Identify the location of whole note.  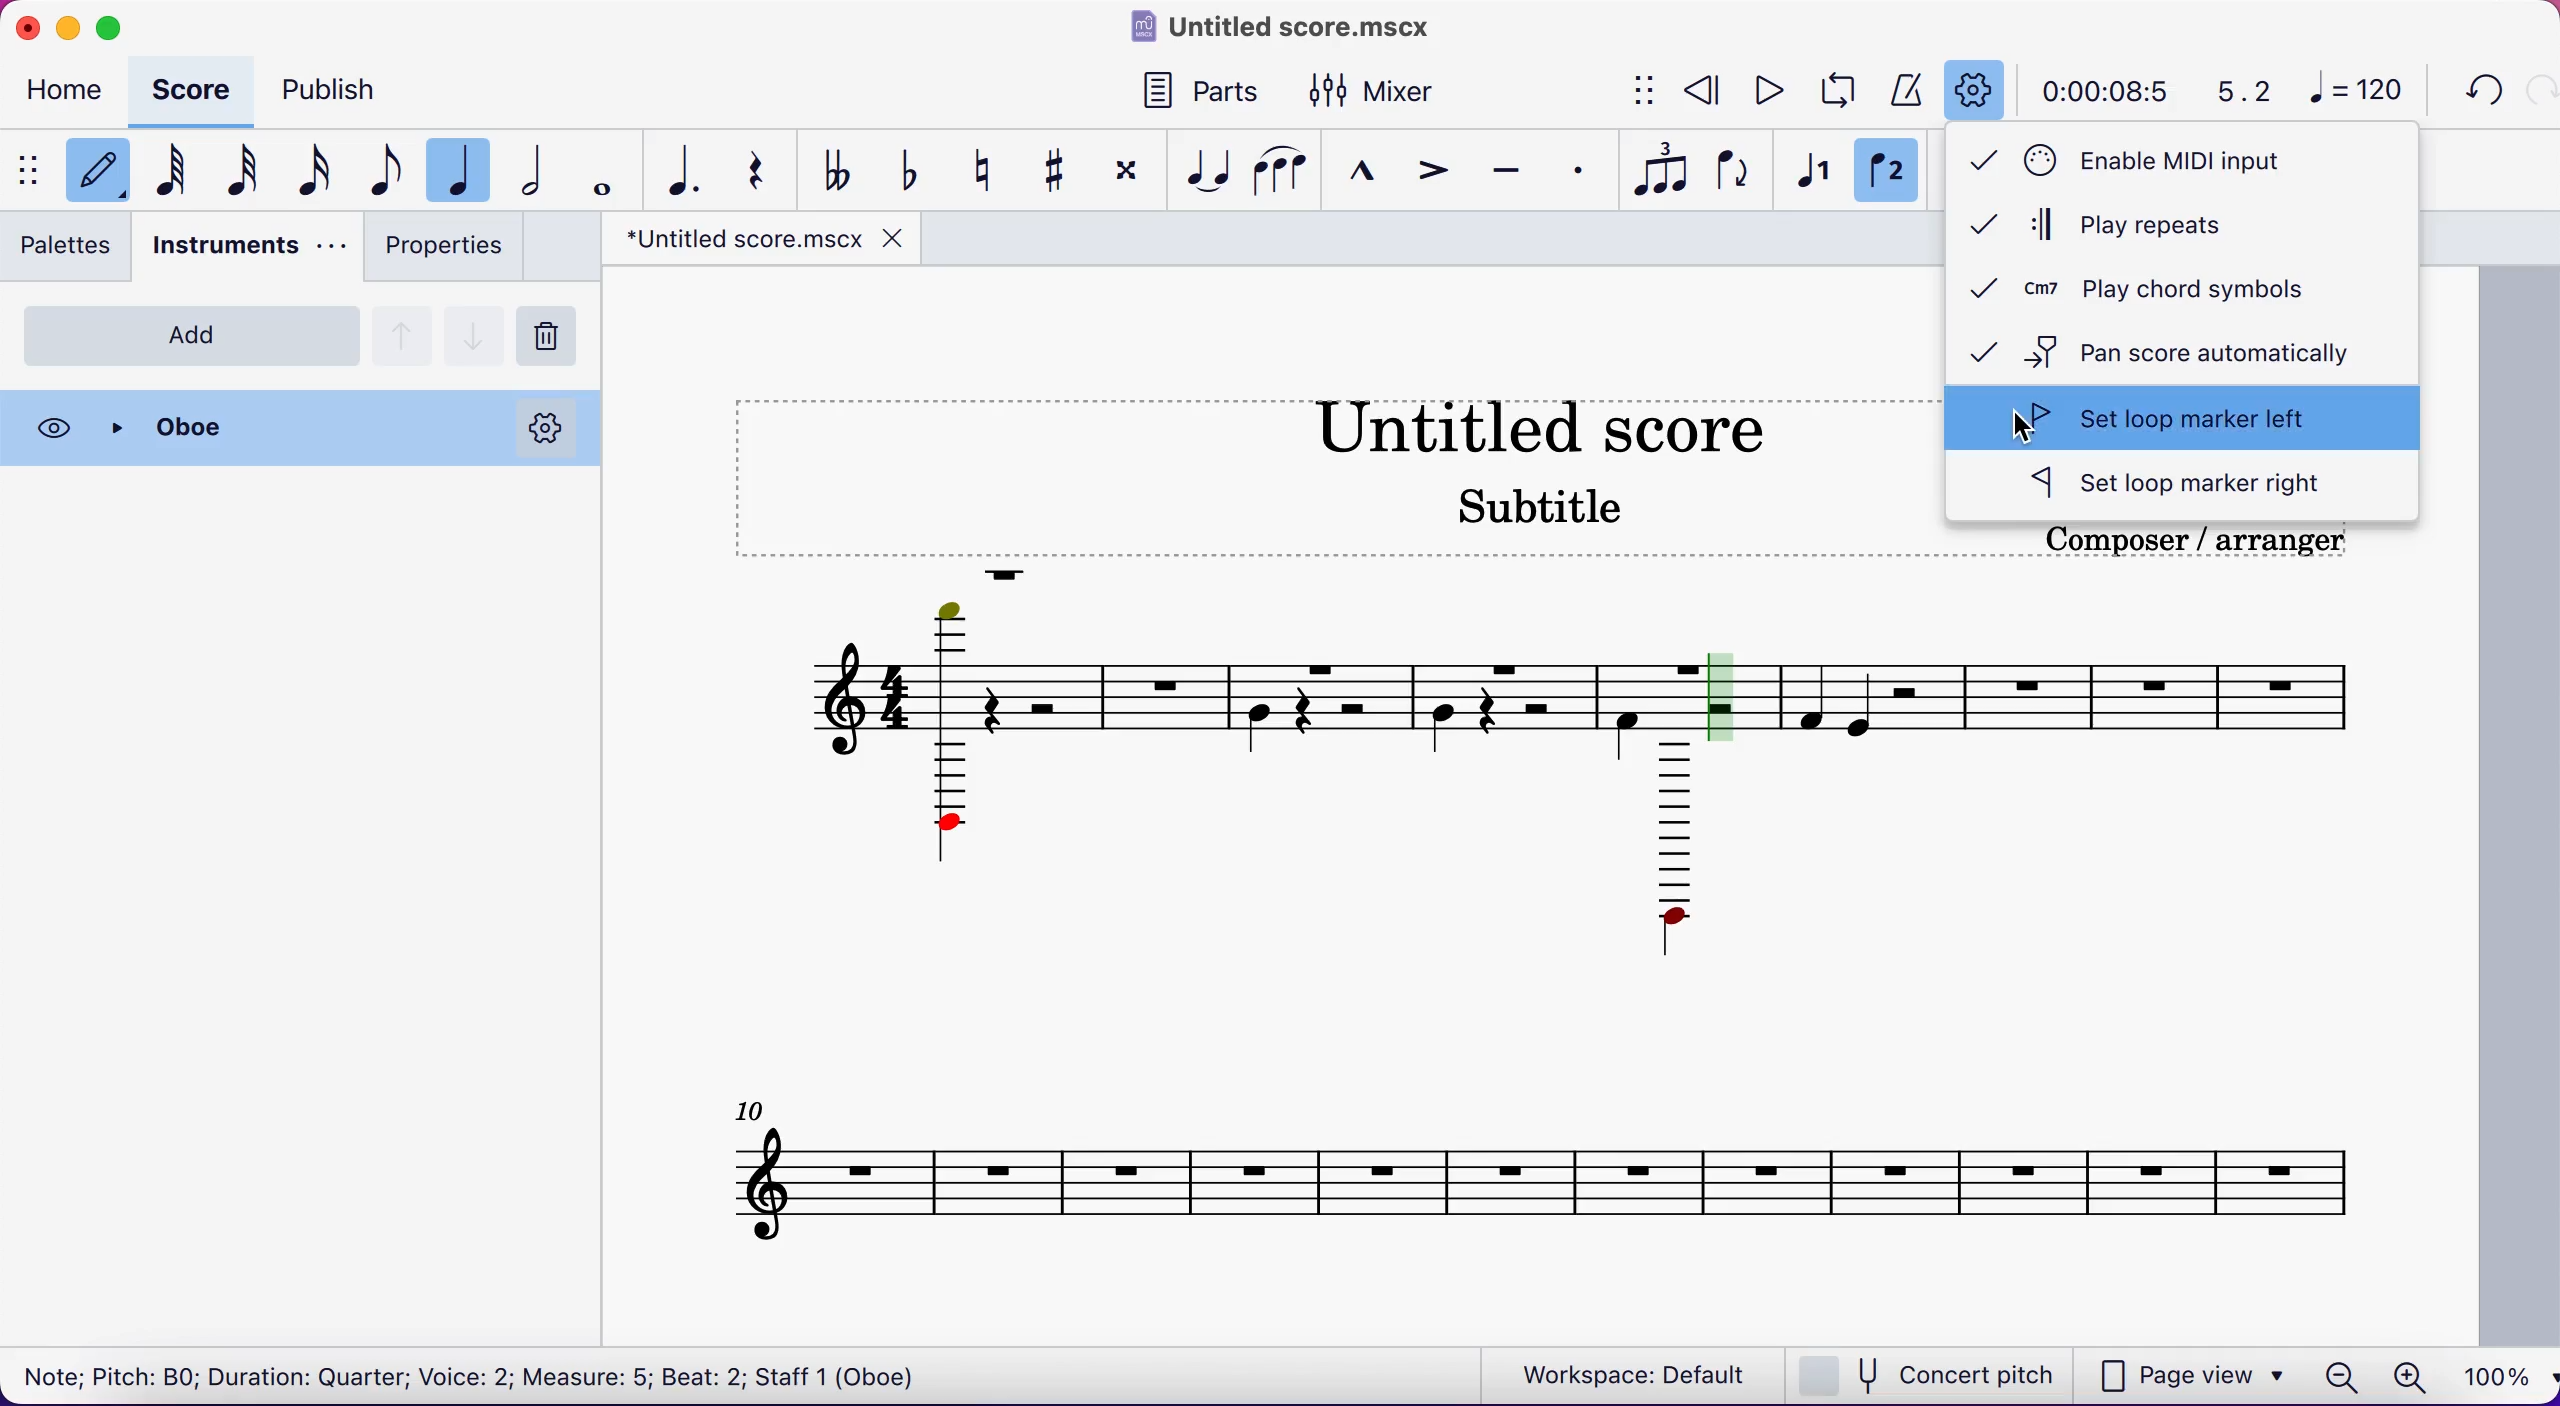
(598, 170).